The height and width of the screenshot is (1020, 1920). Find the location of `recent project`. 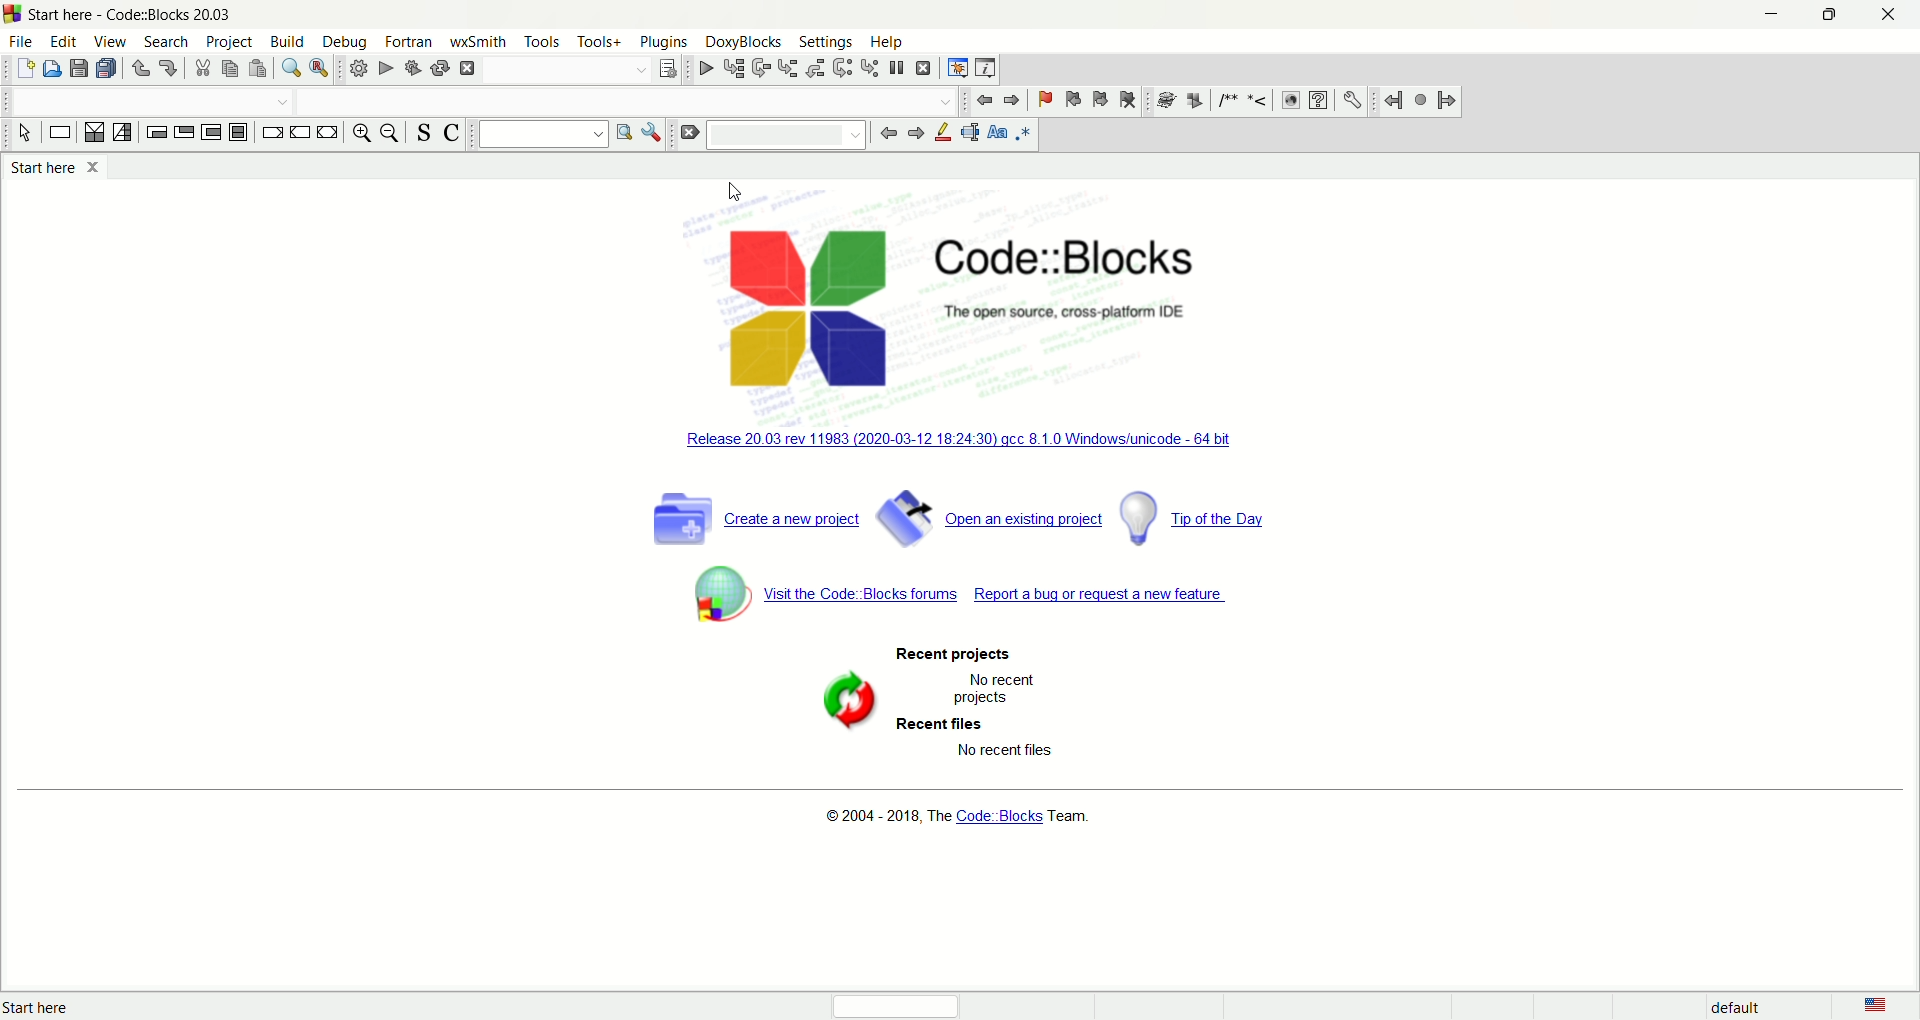

recent project is located at coordinates (965, 646).